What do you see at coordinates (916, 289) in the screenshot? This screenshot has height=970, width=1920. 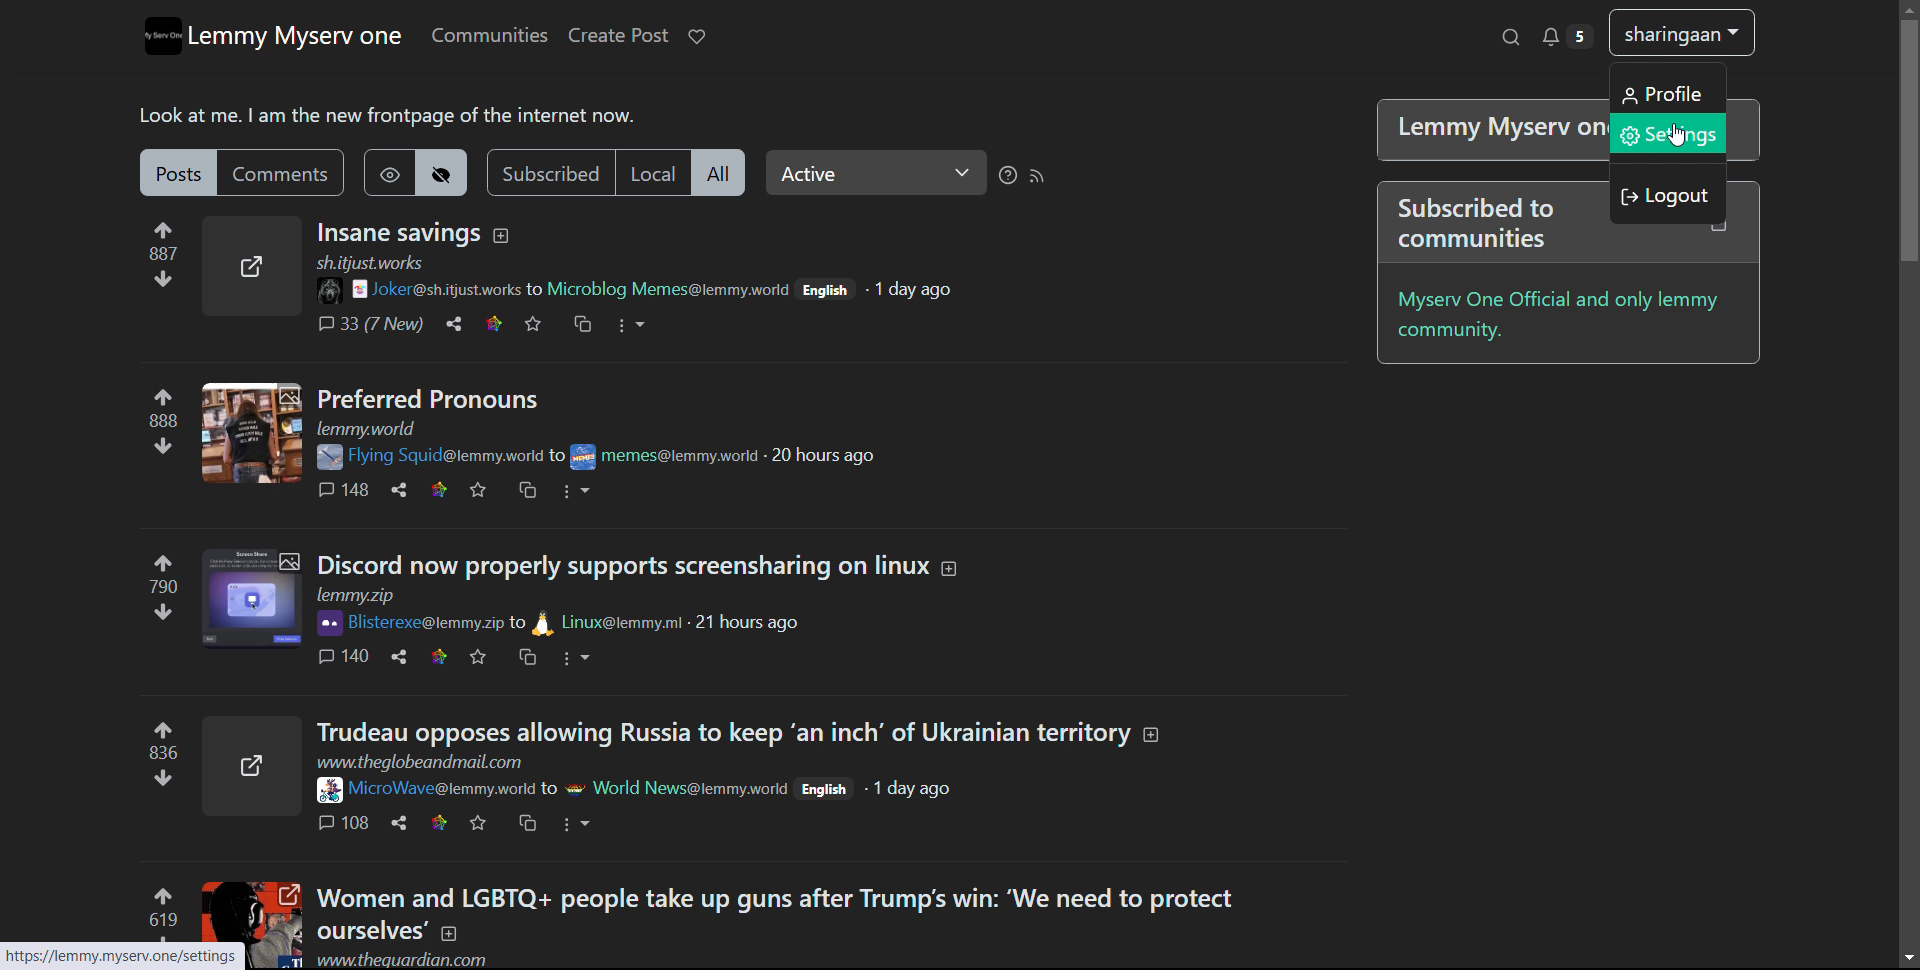 I see `1 day ago` at bounding box center [916, 289].